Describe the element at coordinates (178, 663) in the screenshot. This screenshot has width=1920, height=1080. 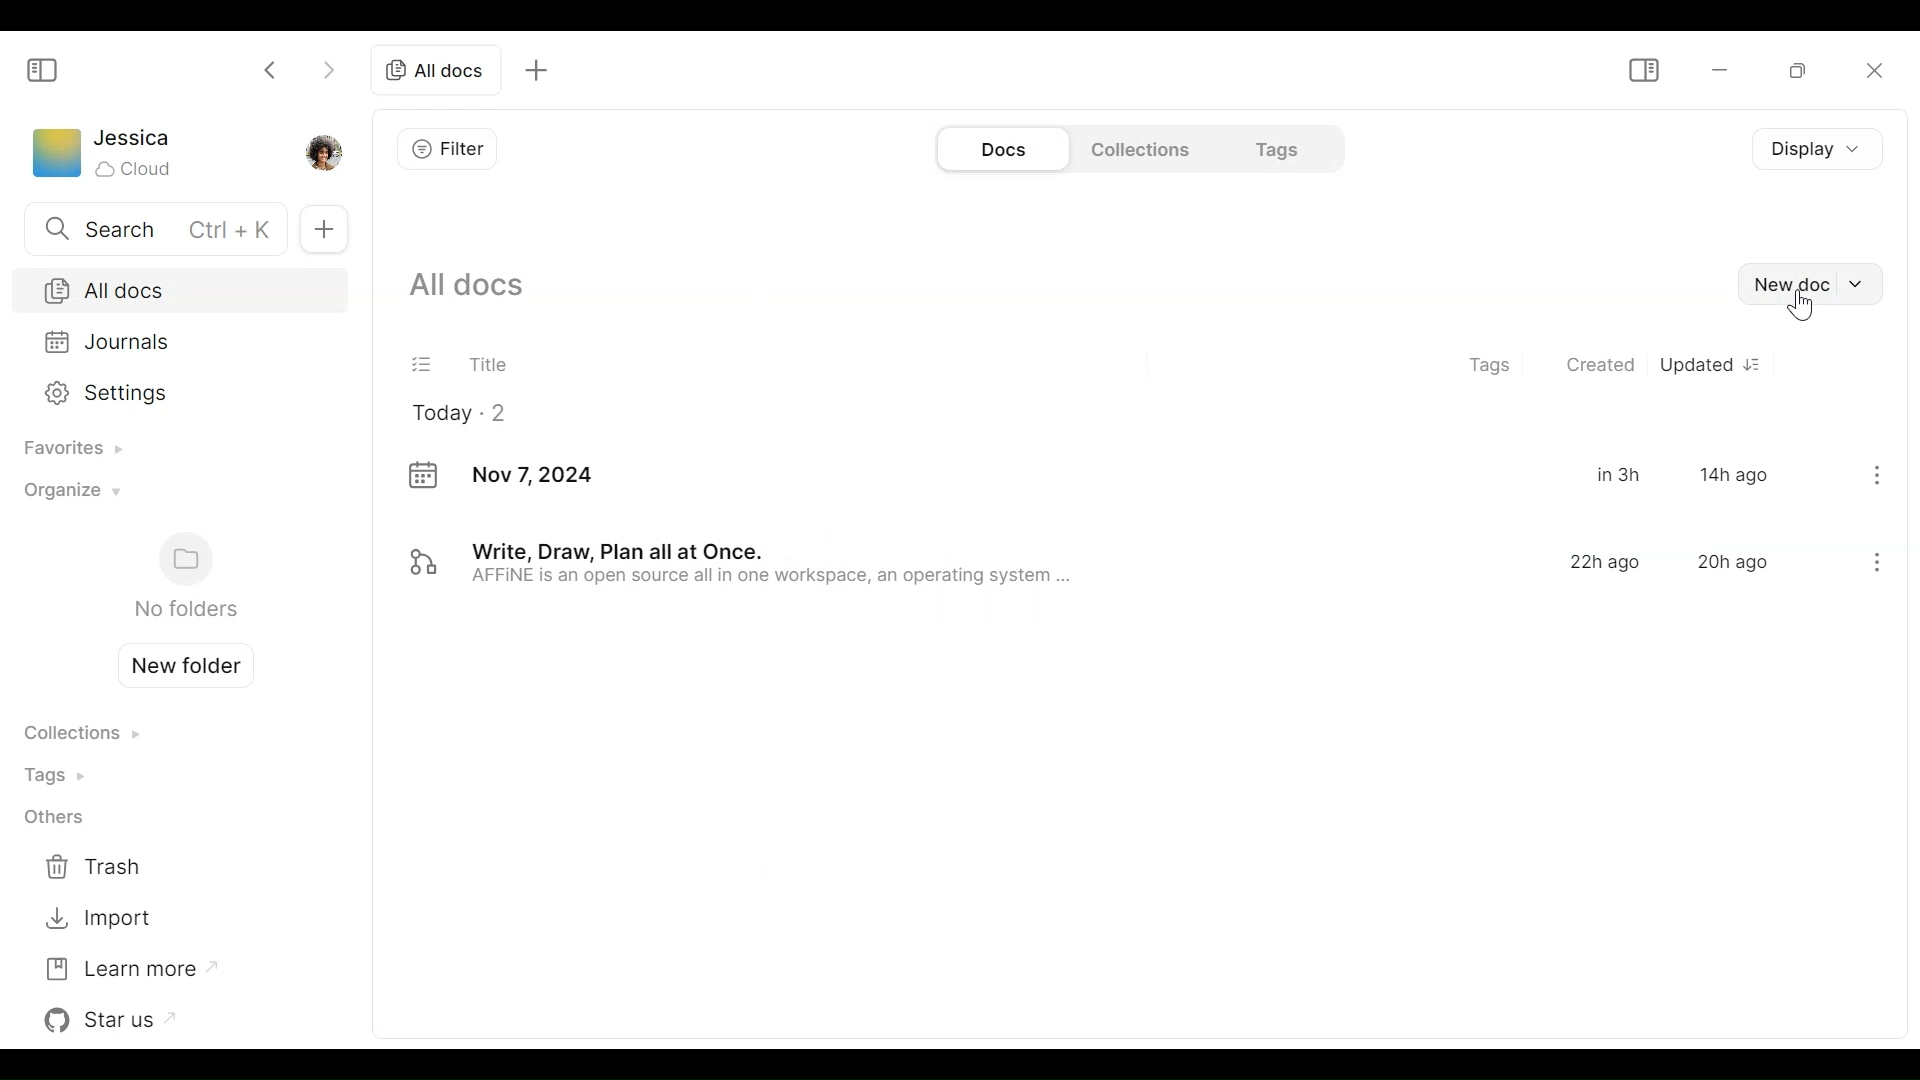
I see `Create new folder` at that location.